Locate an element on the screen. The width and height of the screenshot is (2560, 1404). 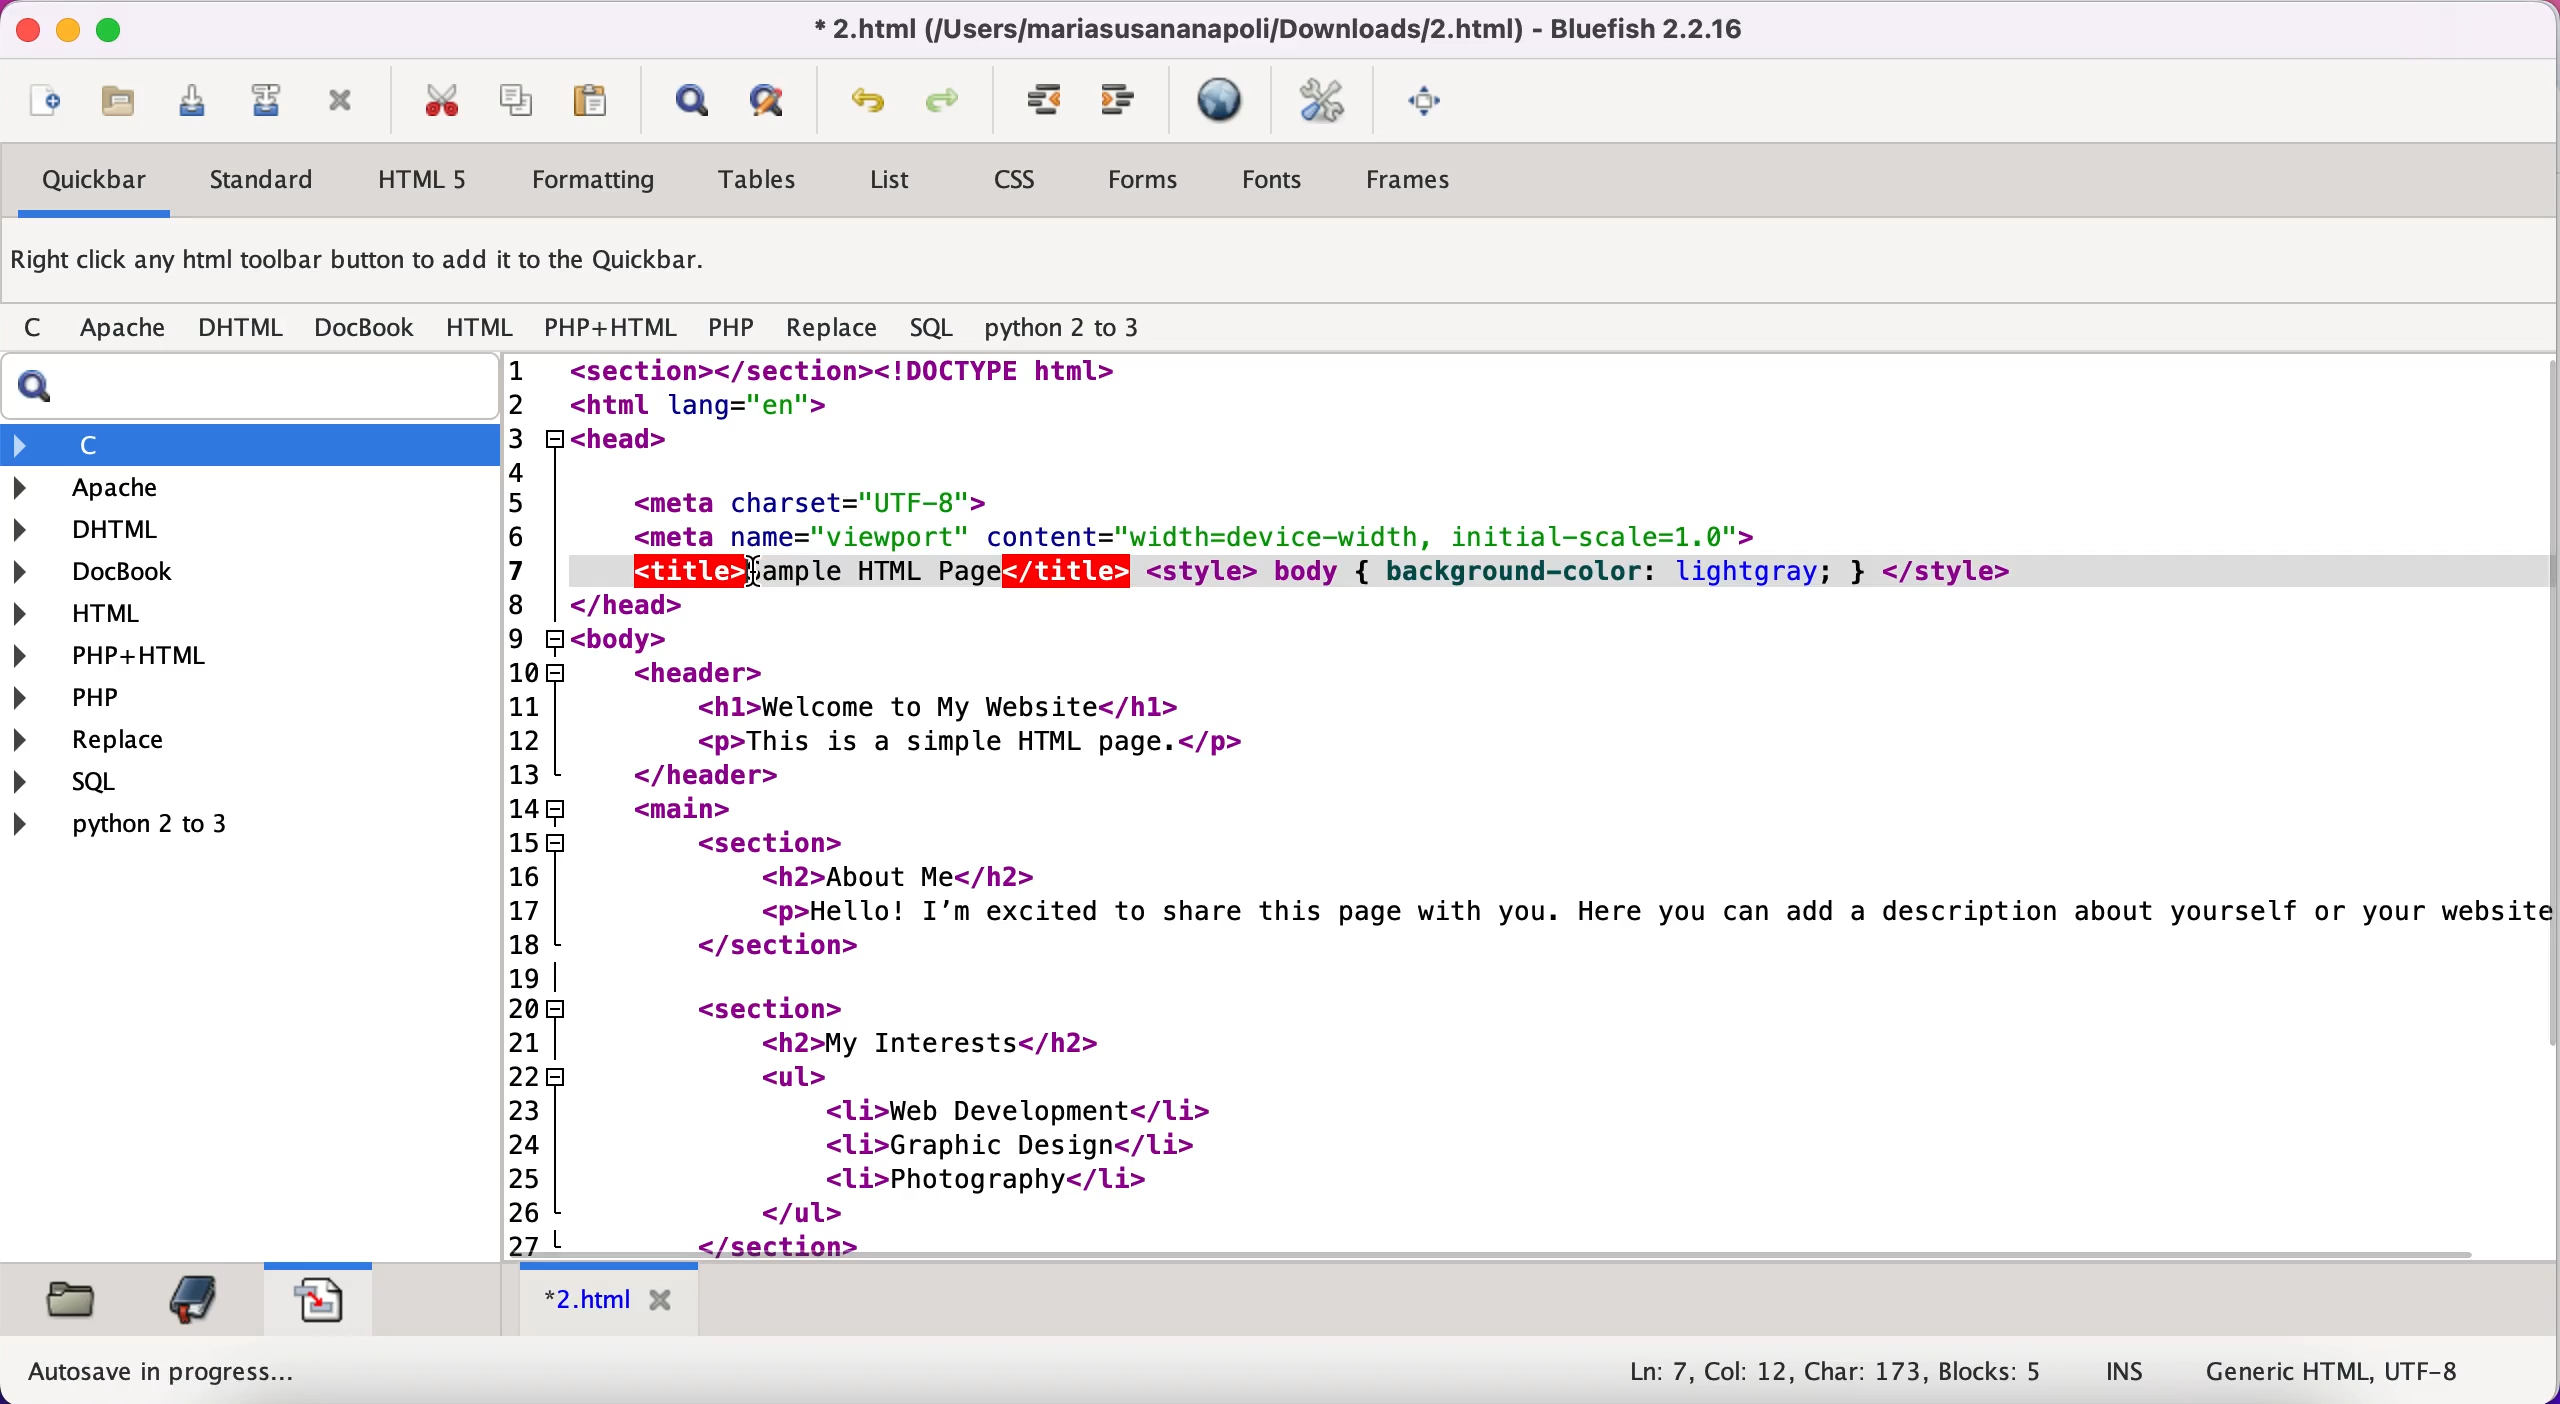
html is located at coordinates (101, 617).